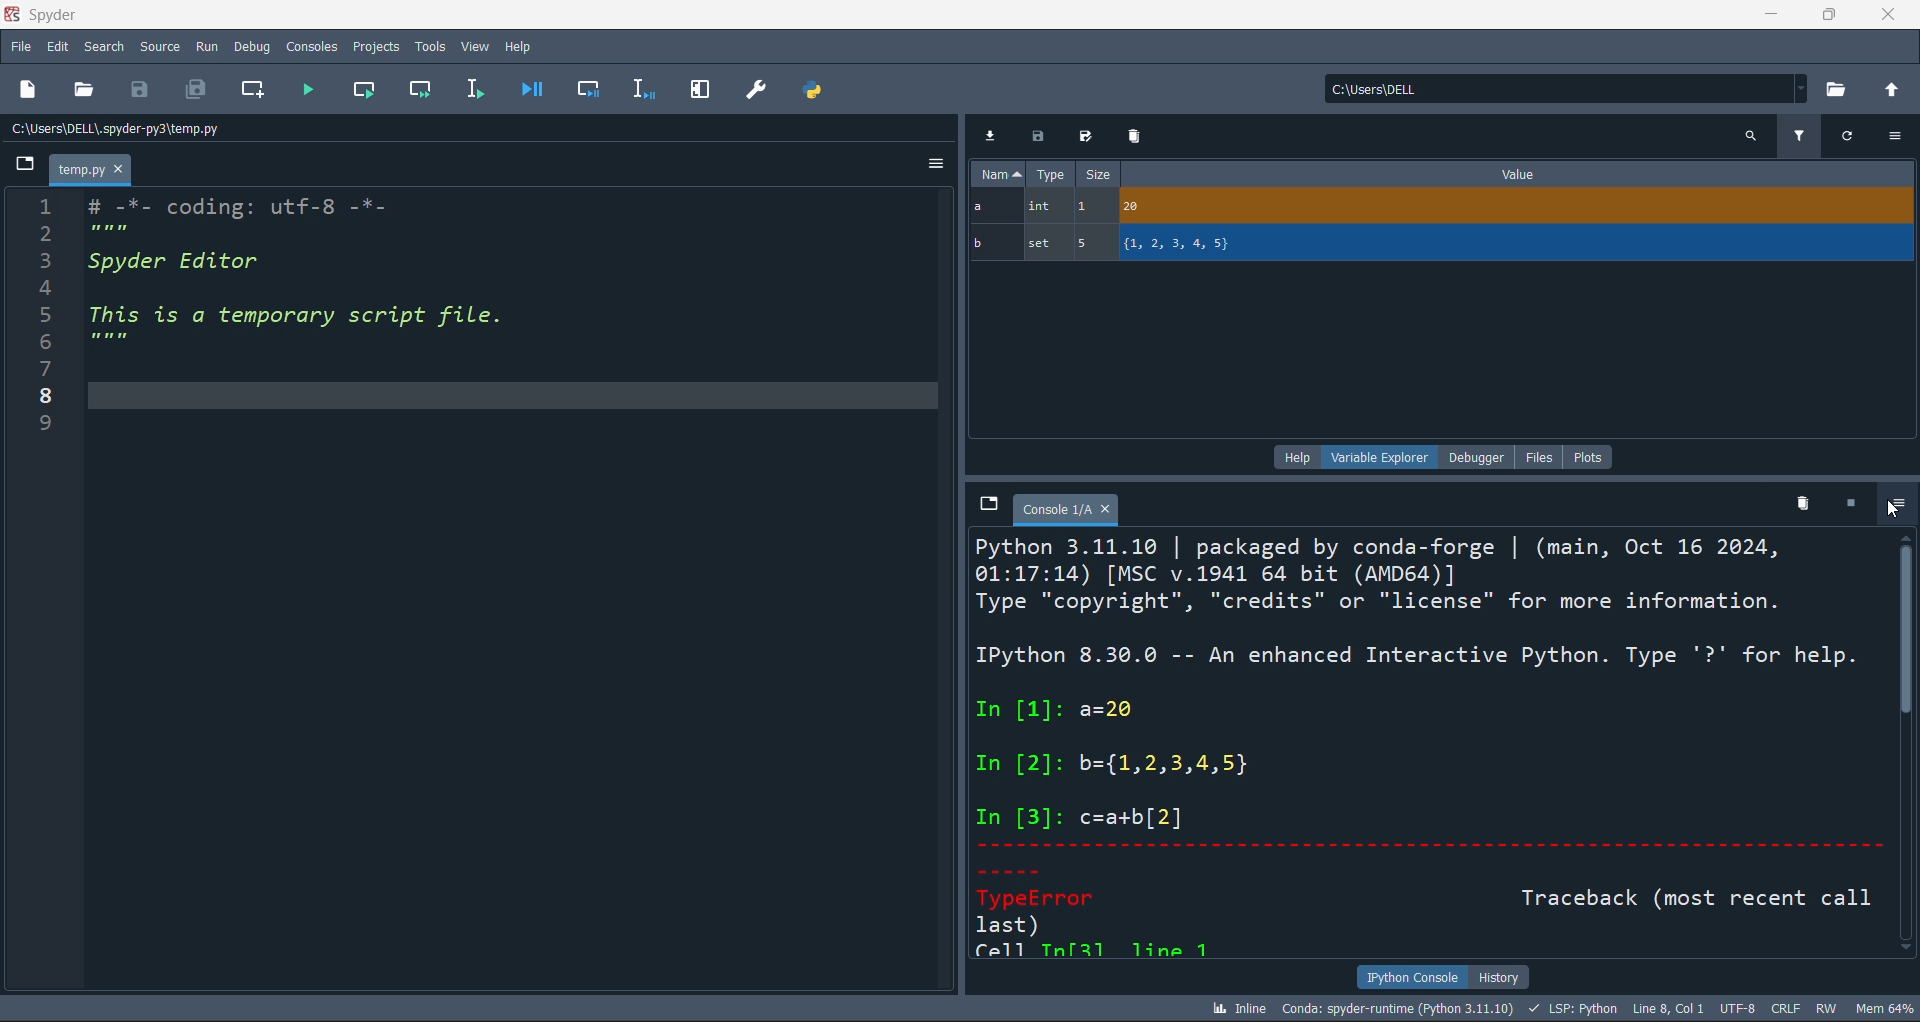 Image resolution: width=1920 pixels, height=1022 pixels. I want to click on delete, so click(1133, 135).